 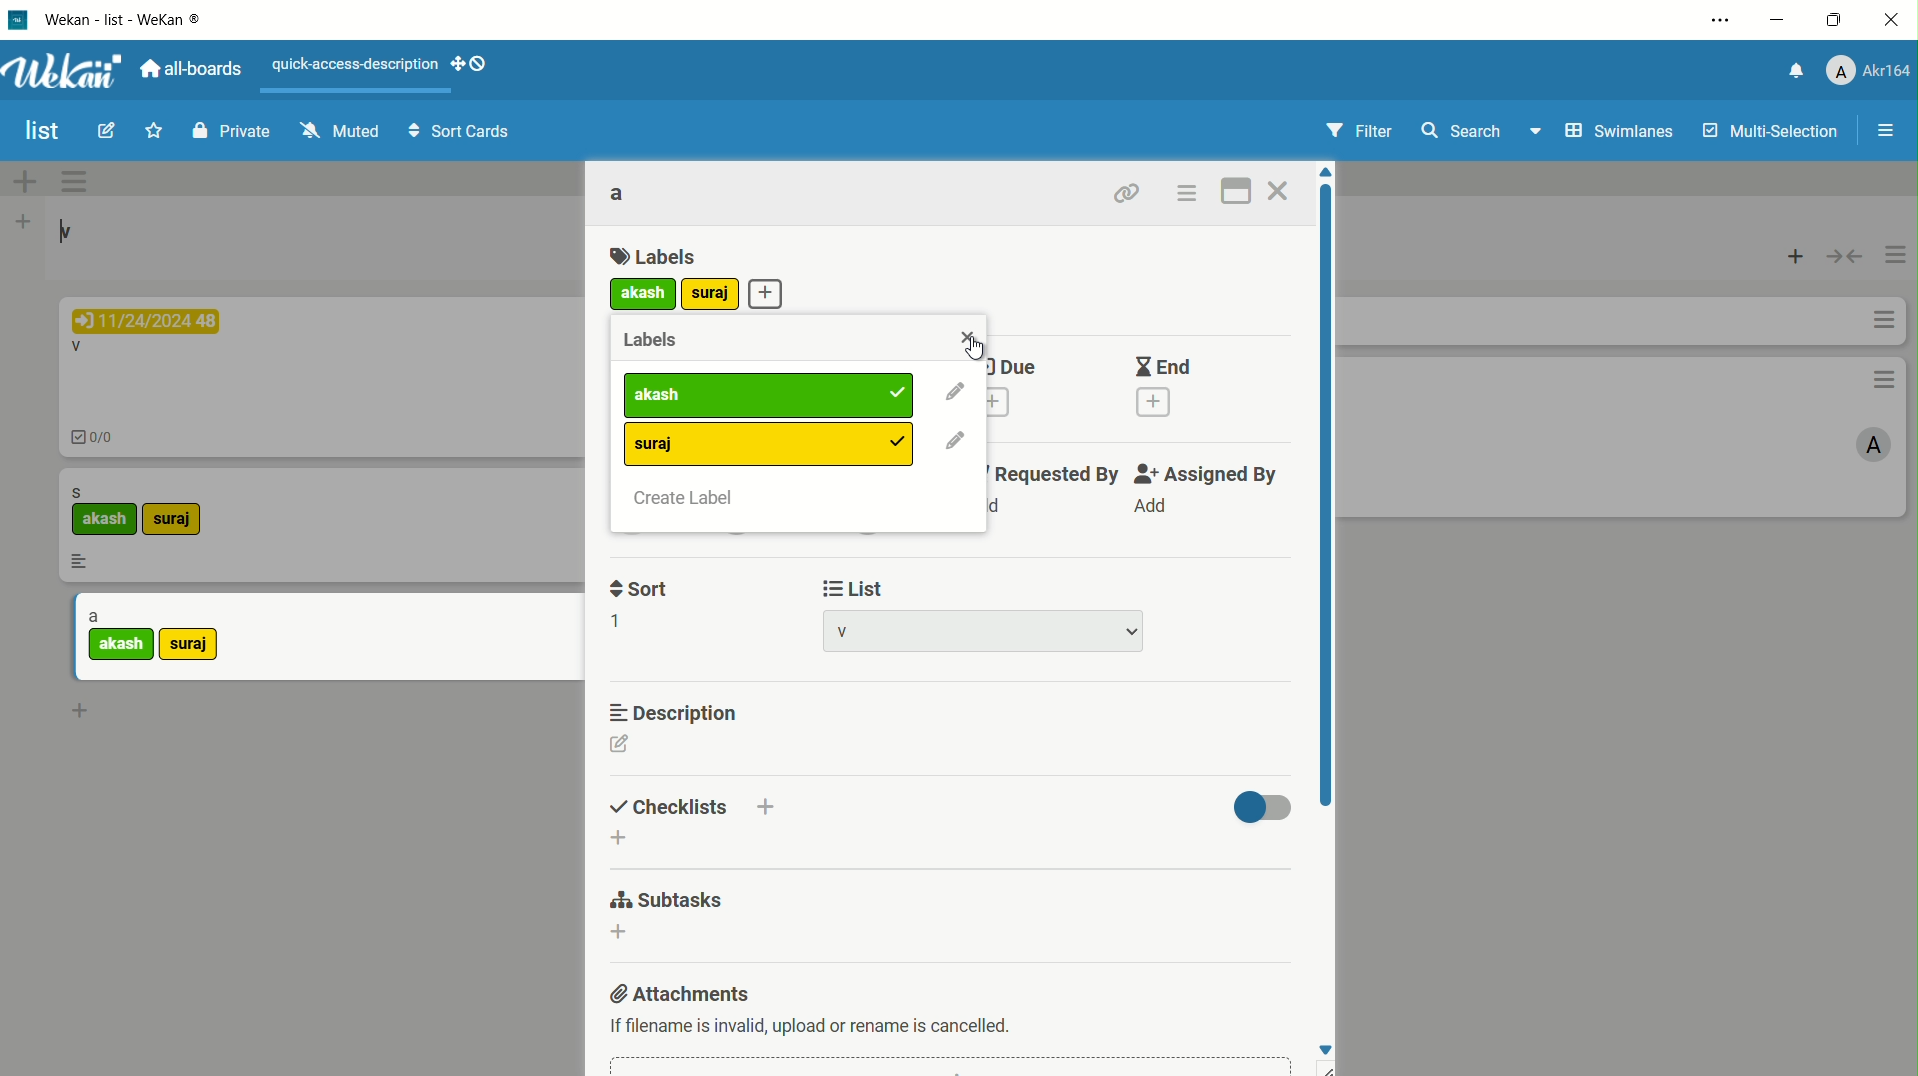 I want to click on muted, so click(x=338, y=131).